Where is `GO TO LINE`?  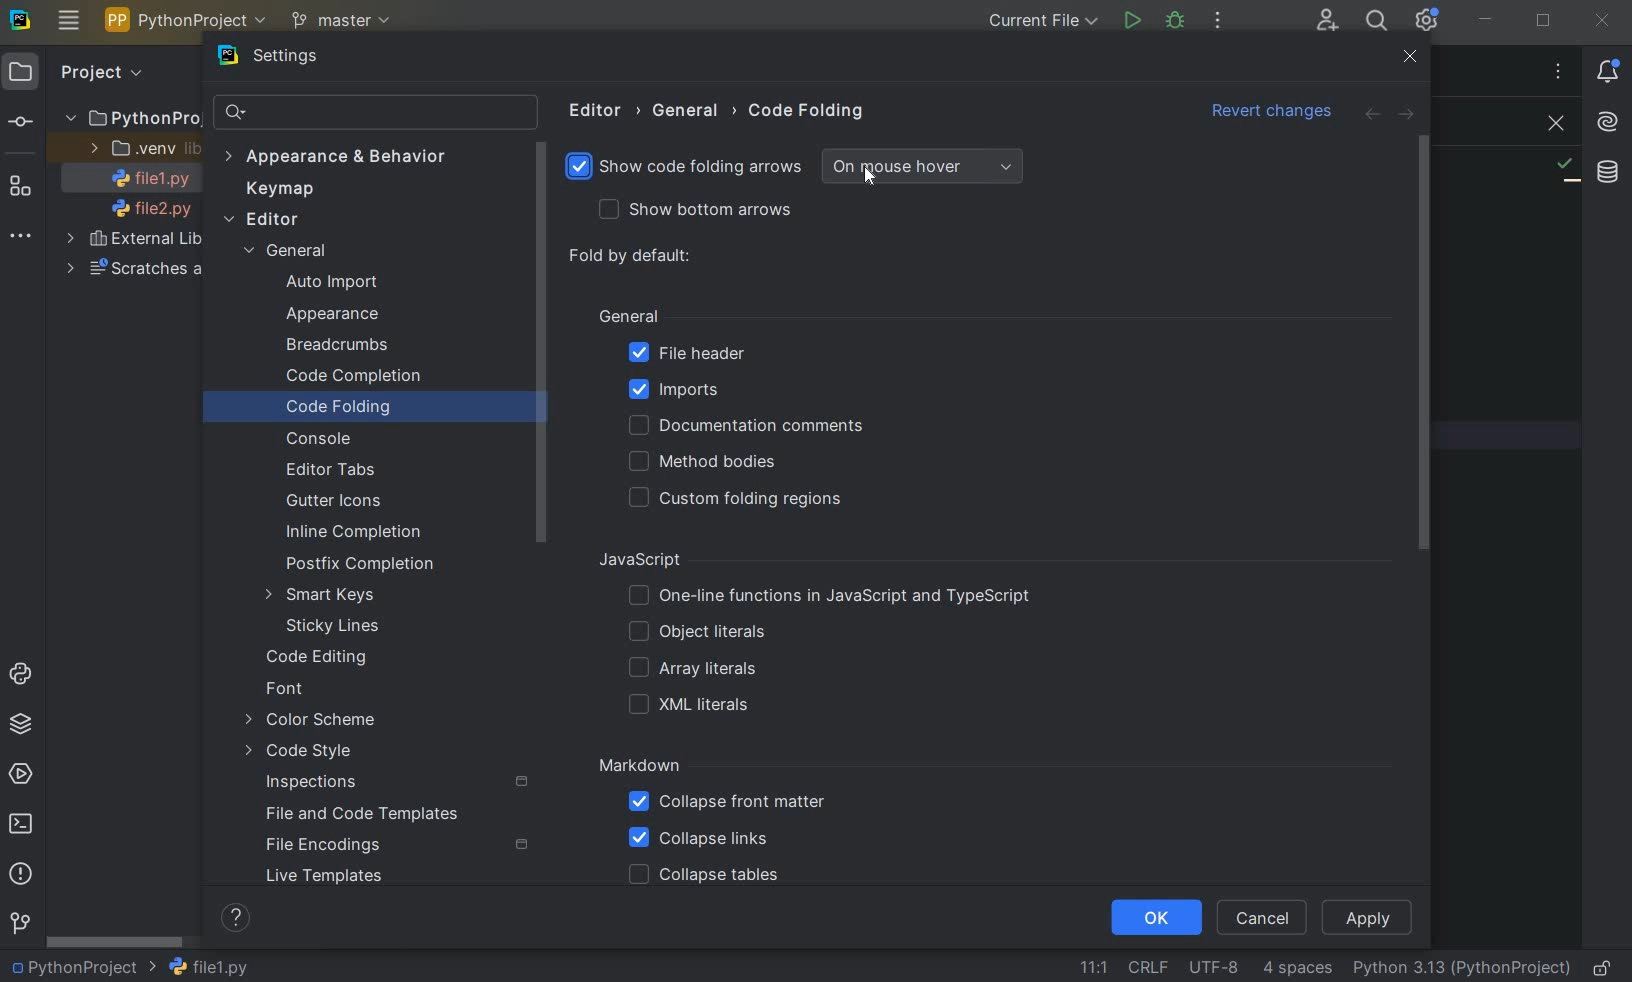 GO TO LINE is located at coordinates (1091, 965).